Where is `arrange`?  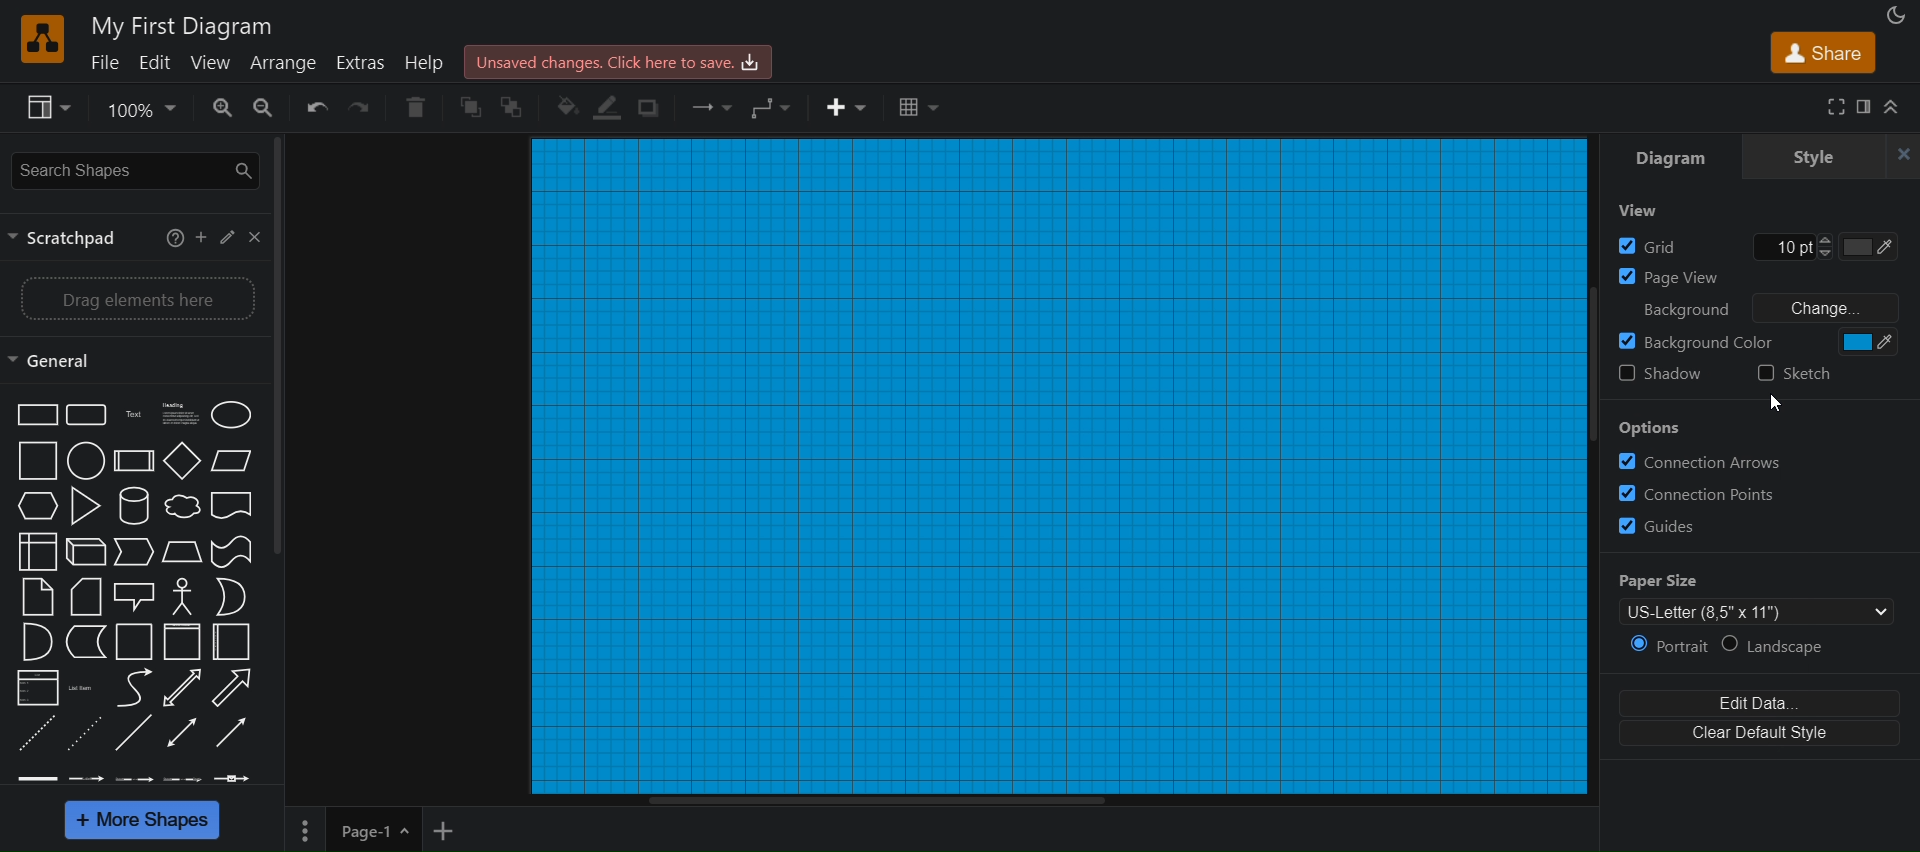 arrange is located at coordinates (289, 65).